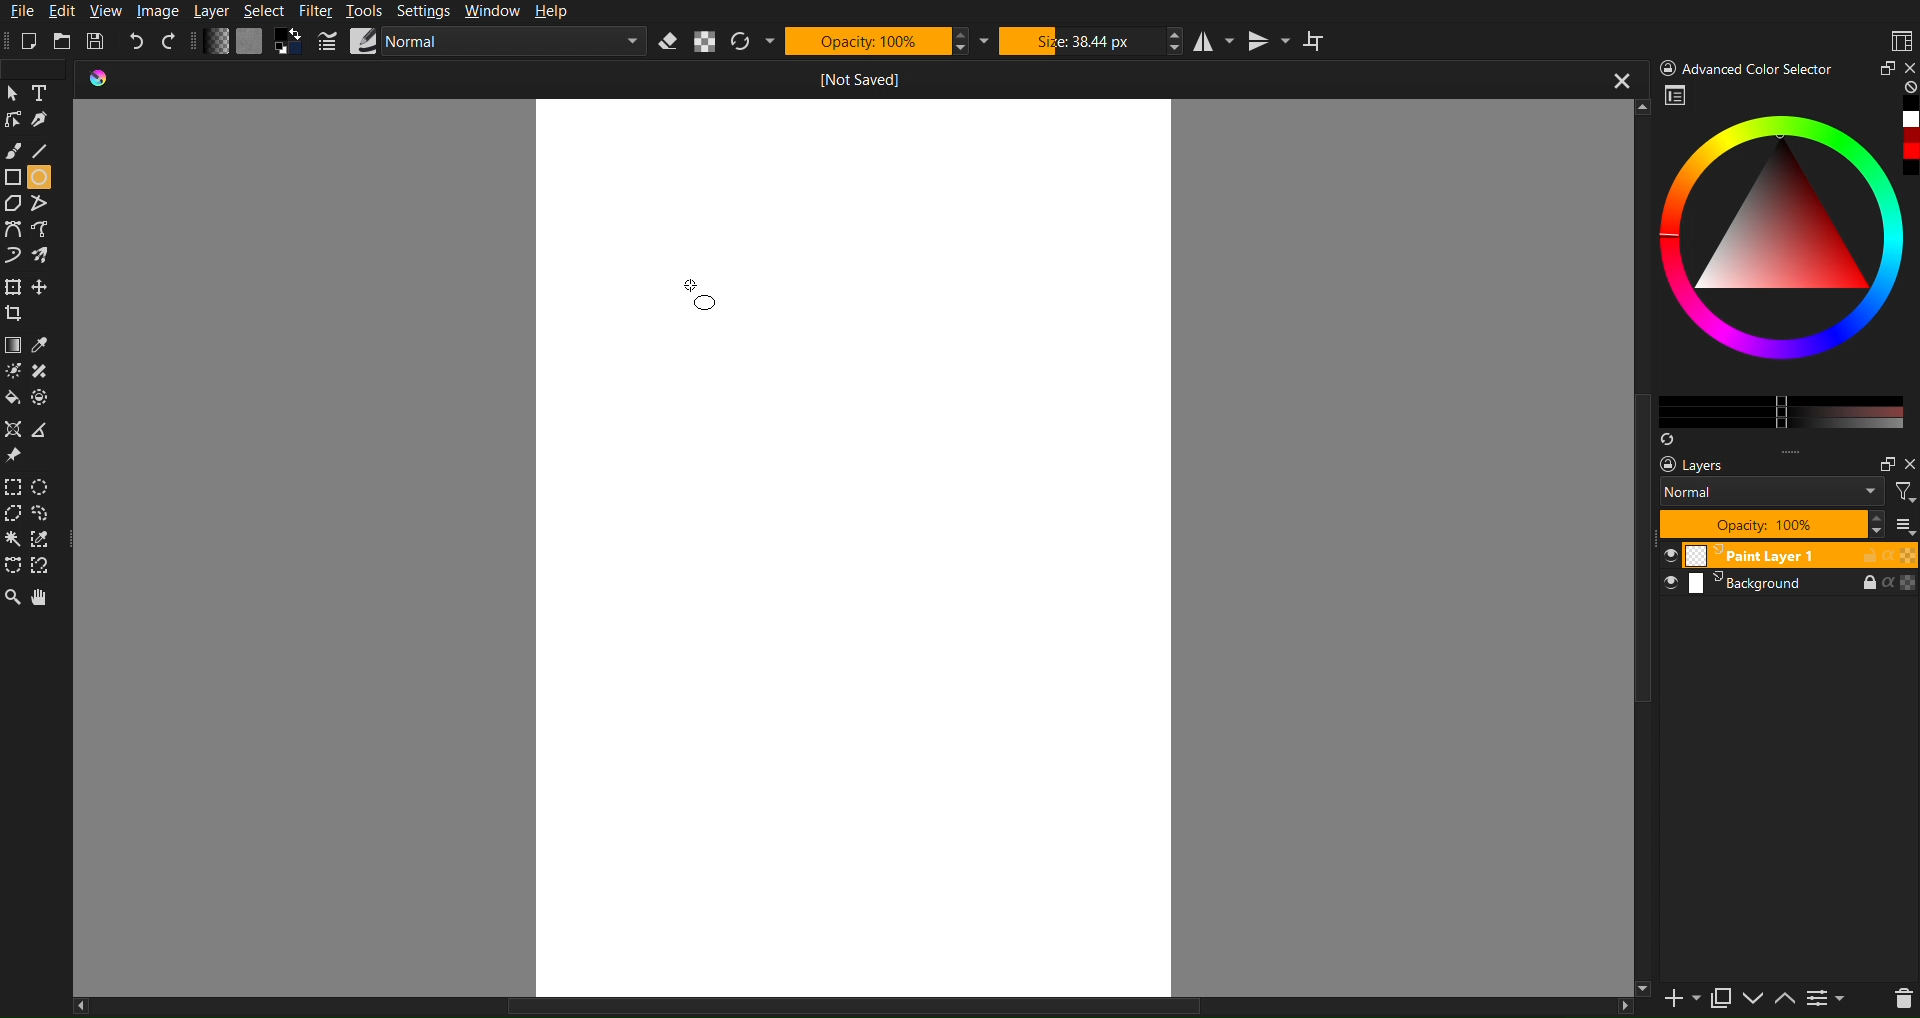 The width and height of the screenshot is (1920, 1018). Describe the element at coordinates (367, 9) in the screenshot. I see `Tools` at that location.